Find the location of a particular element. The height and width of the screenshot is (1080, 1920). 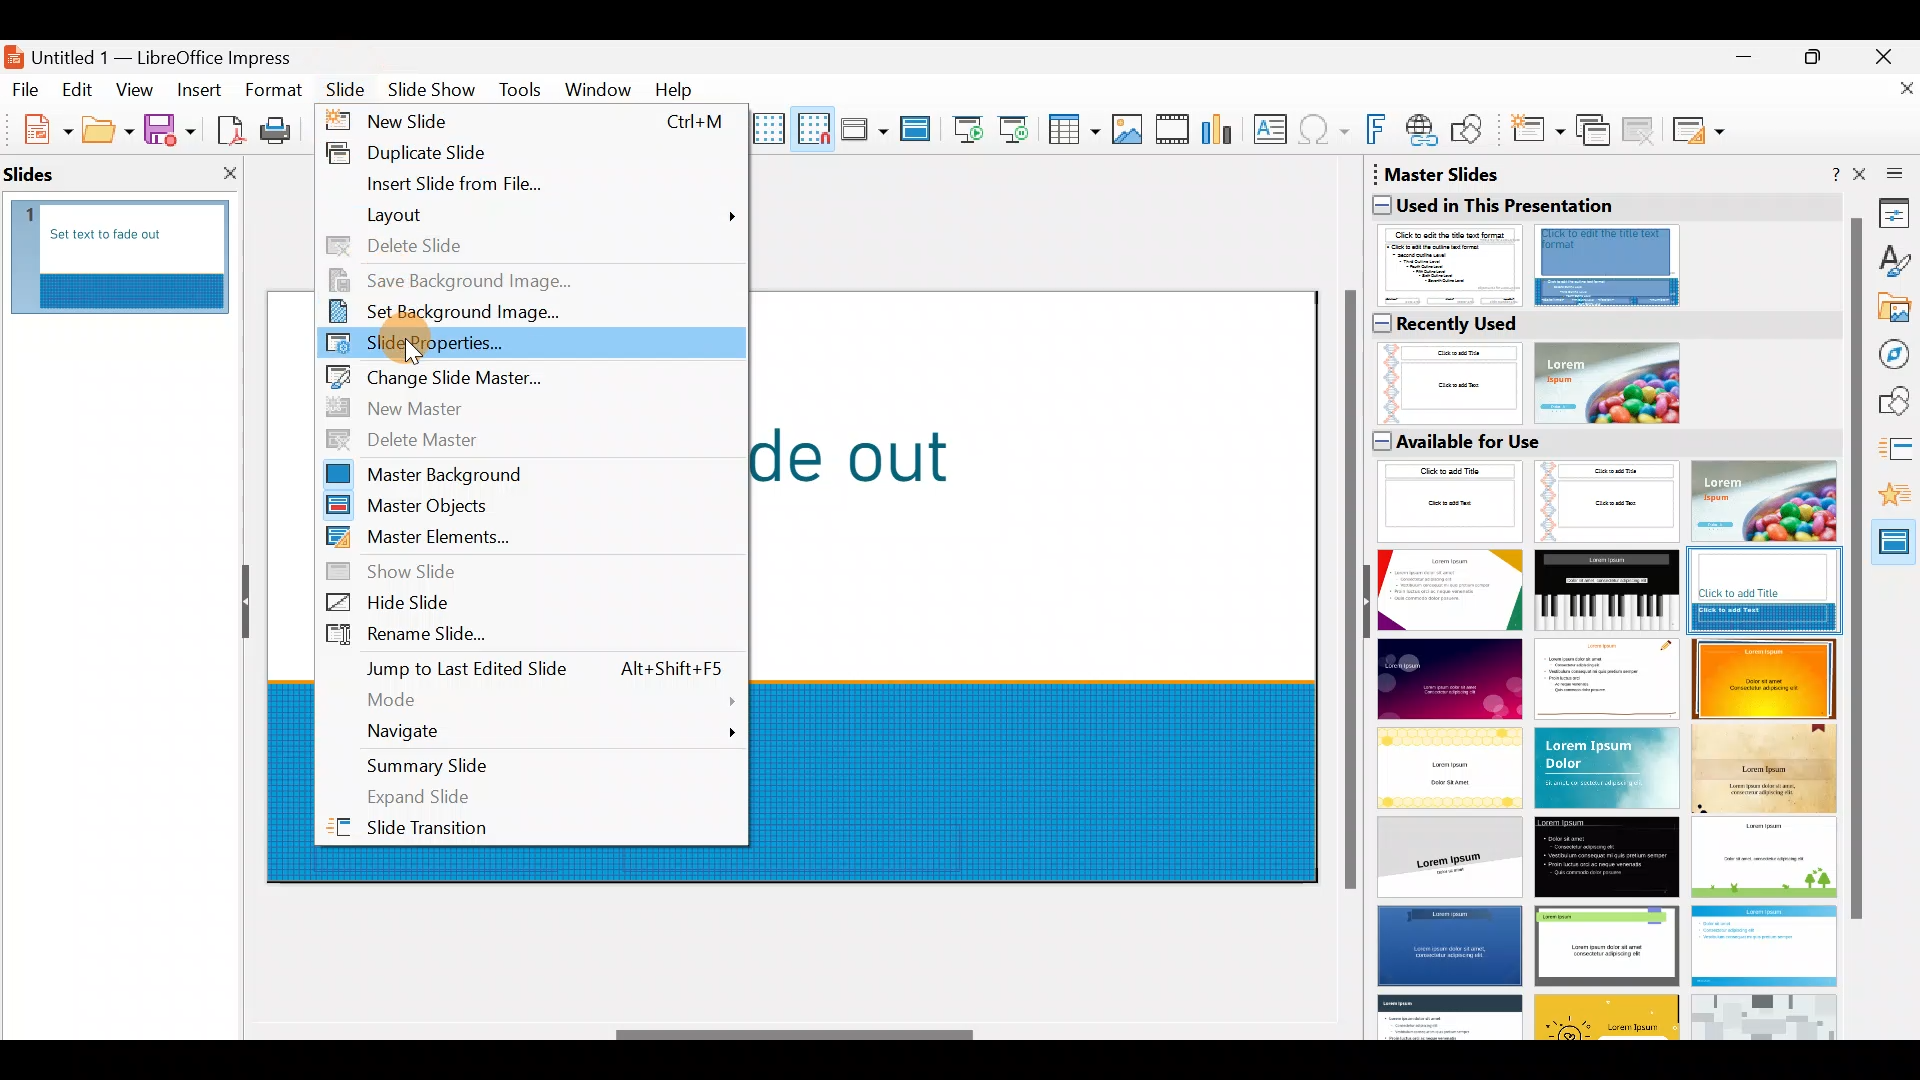

Insert fontwork text is located at coordinates (1379, 133).